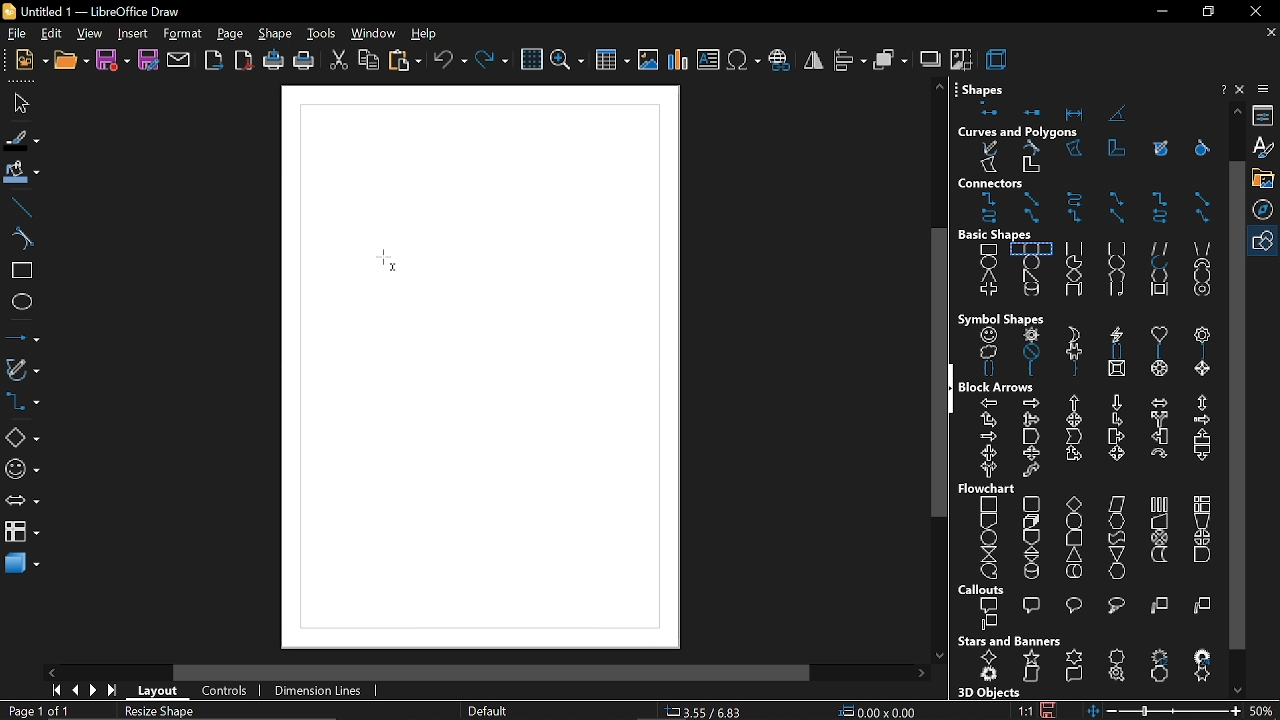 The height and width of the screenshot is (720, 1280). I want to click on minimize, so click(1160, 13).